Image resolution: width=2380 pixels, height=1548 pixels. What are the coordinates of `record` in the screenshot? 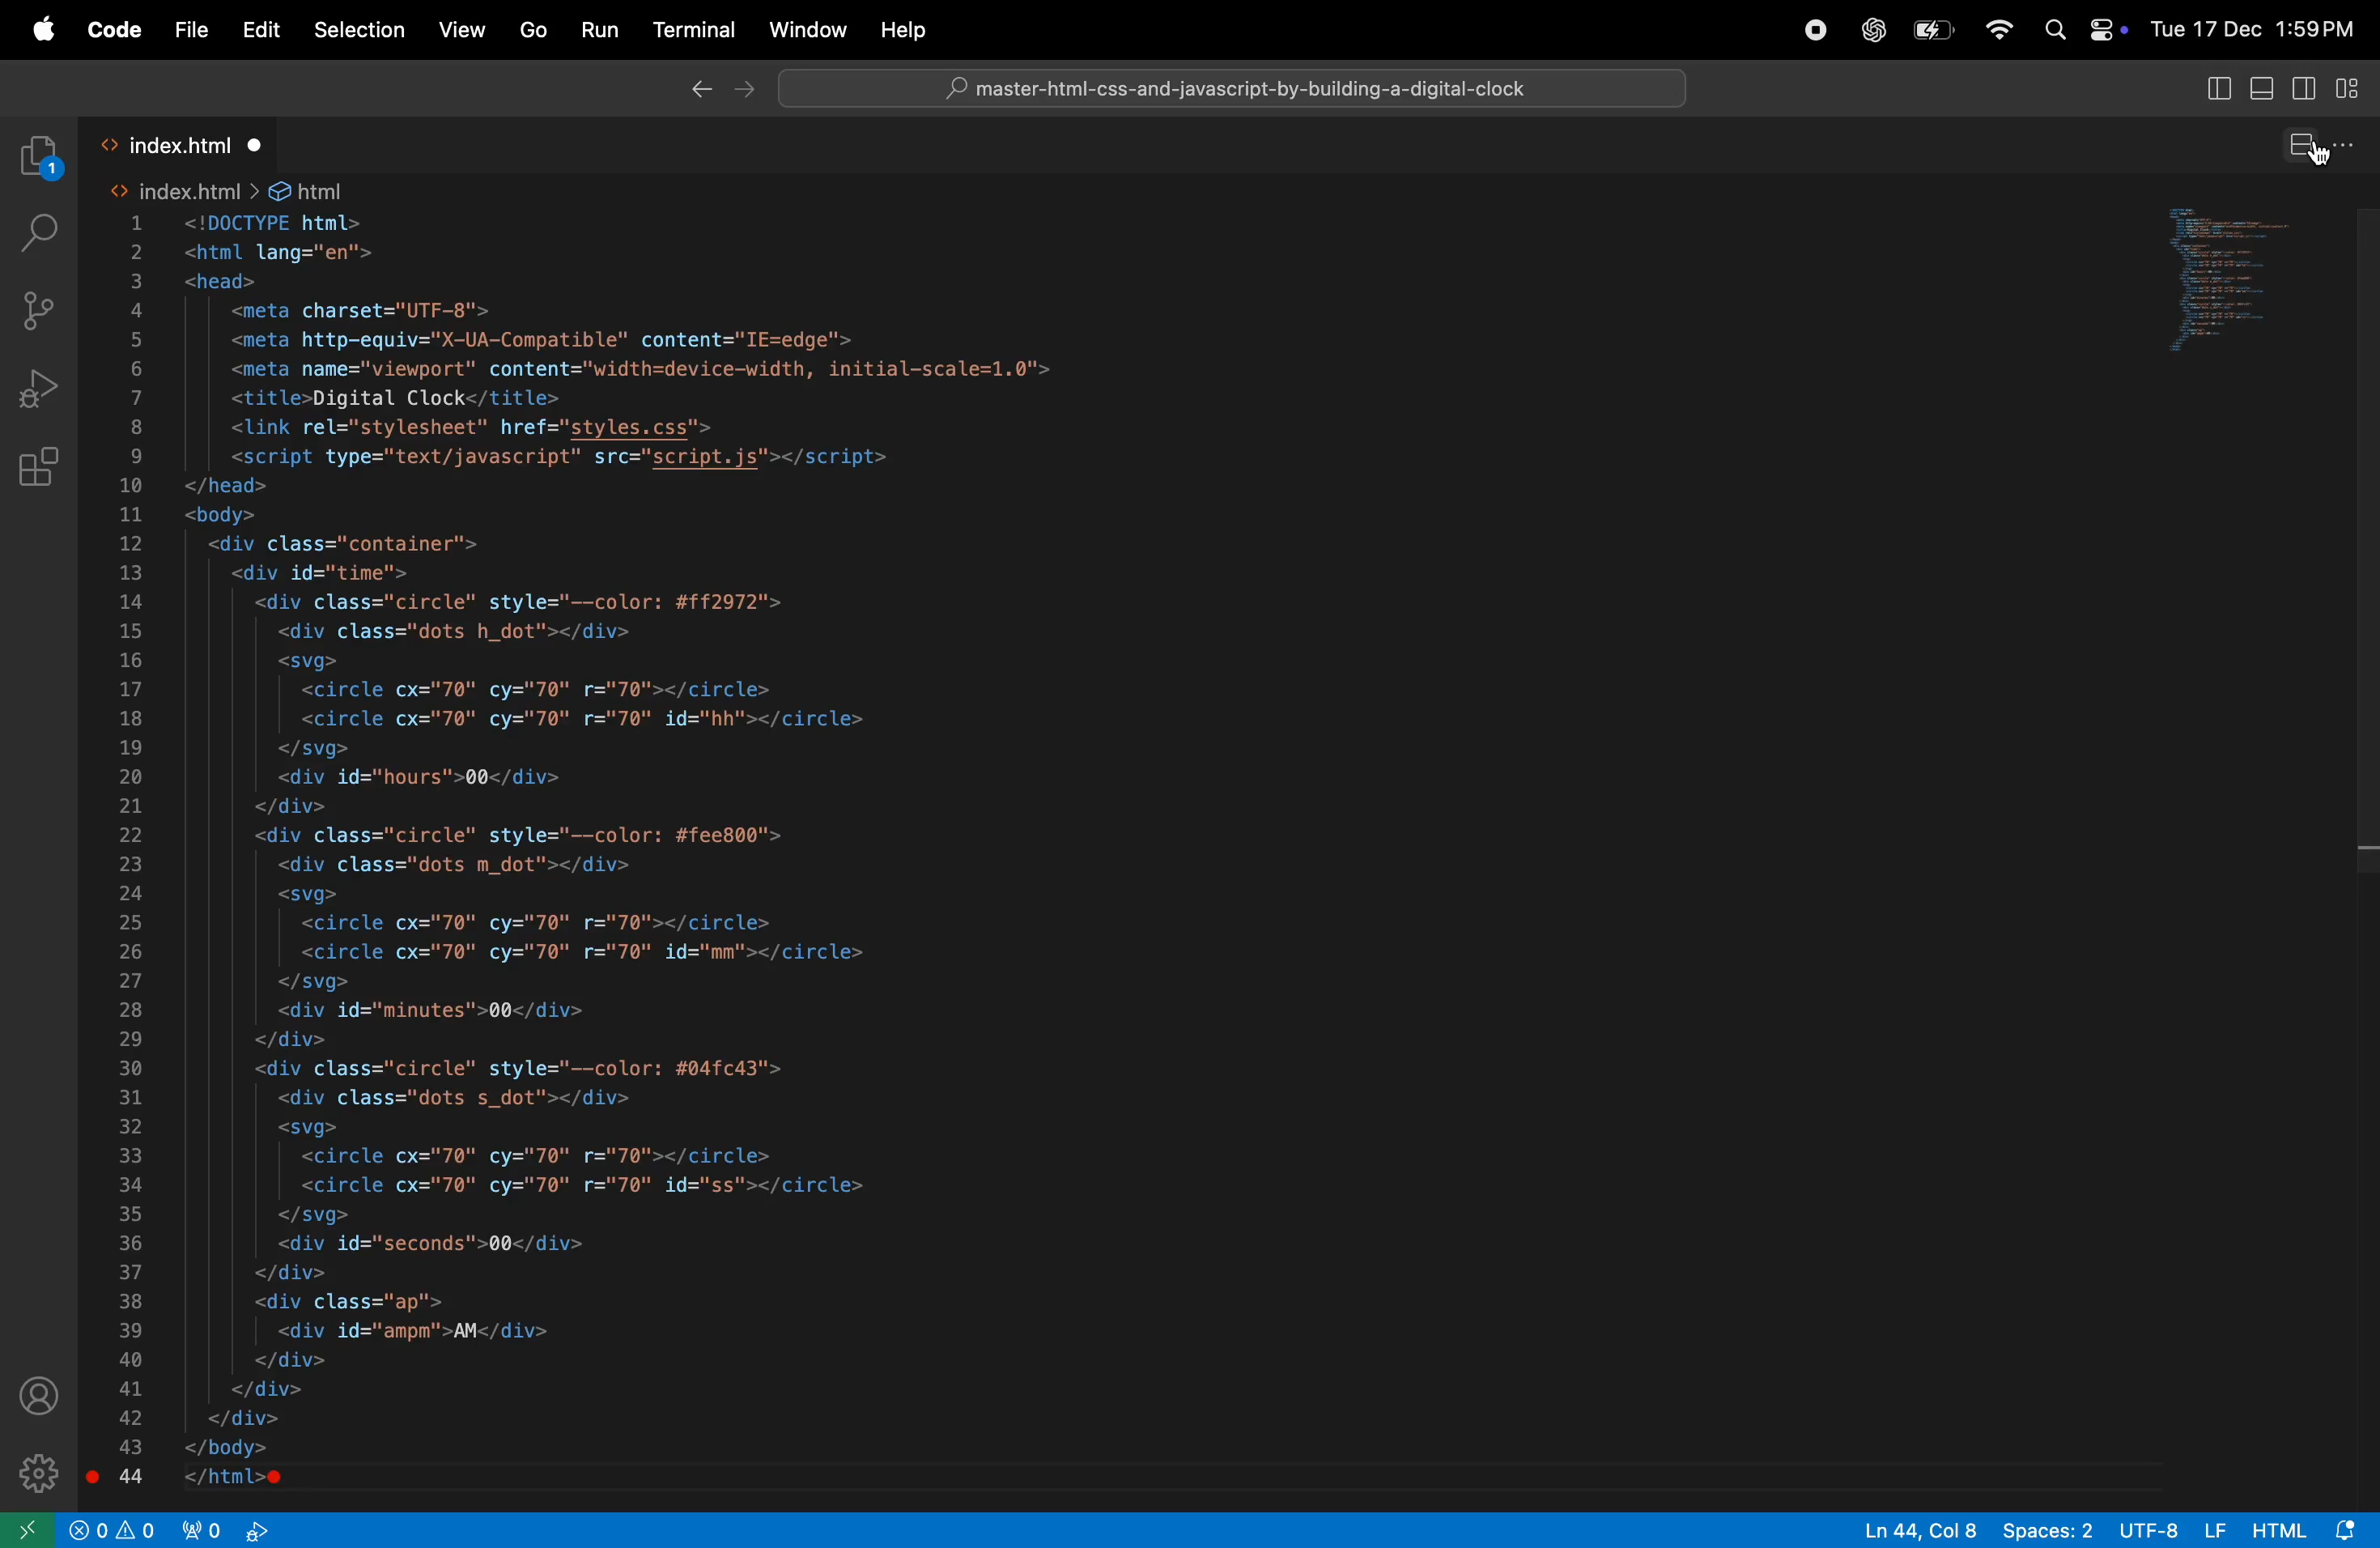 It's located at (1814, 30).